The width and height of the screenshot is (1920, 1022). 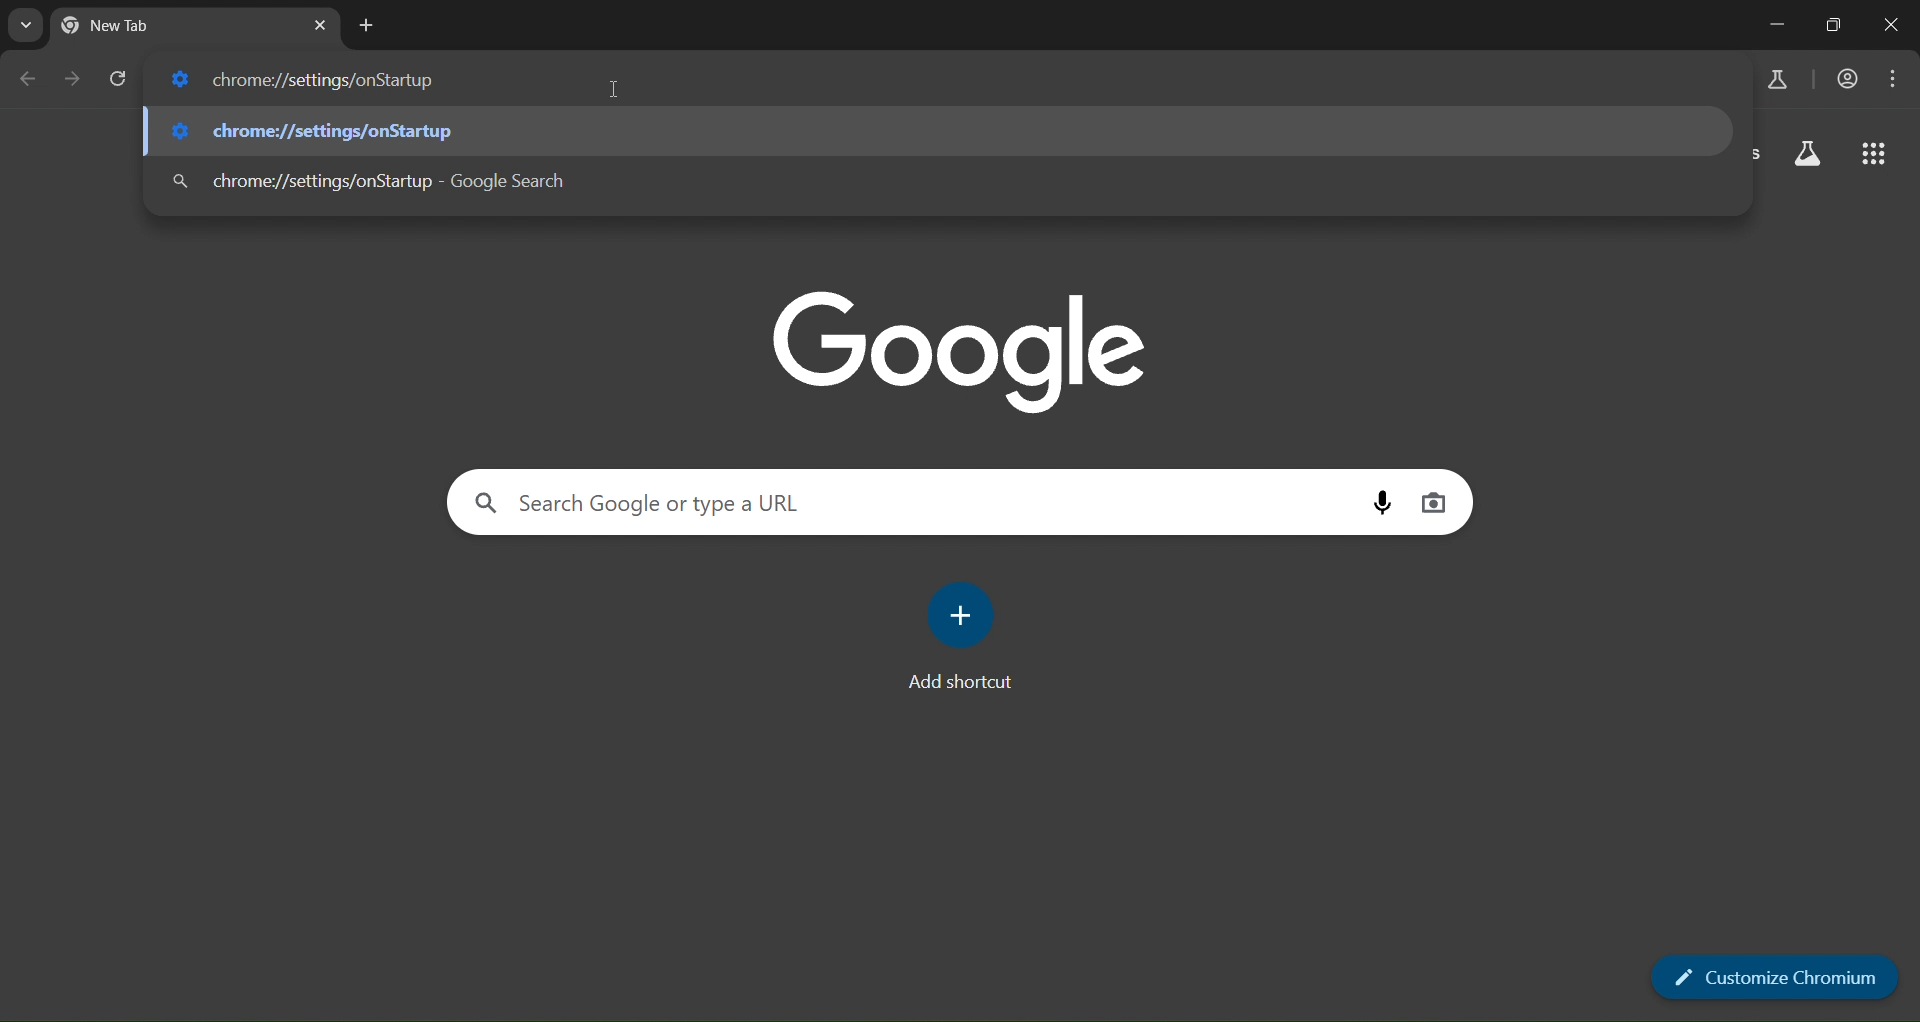 I want to click on image search, so click(x=1430, y=502).